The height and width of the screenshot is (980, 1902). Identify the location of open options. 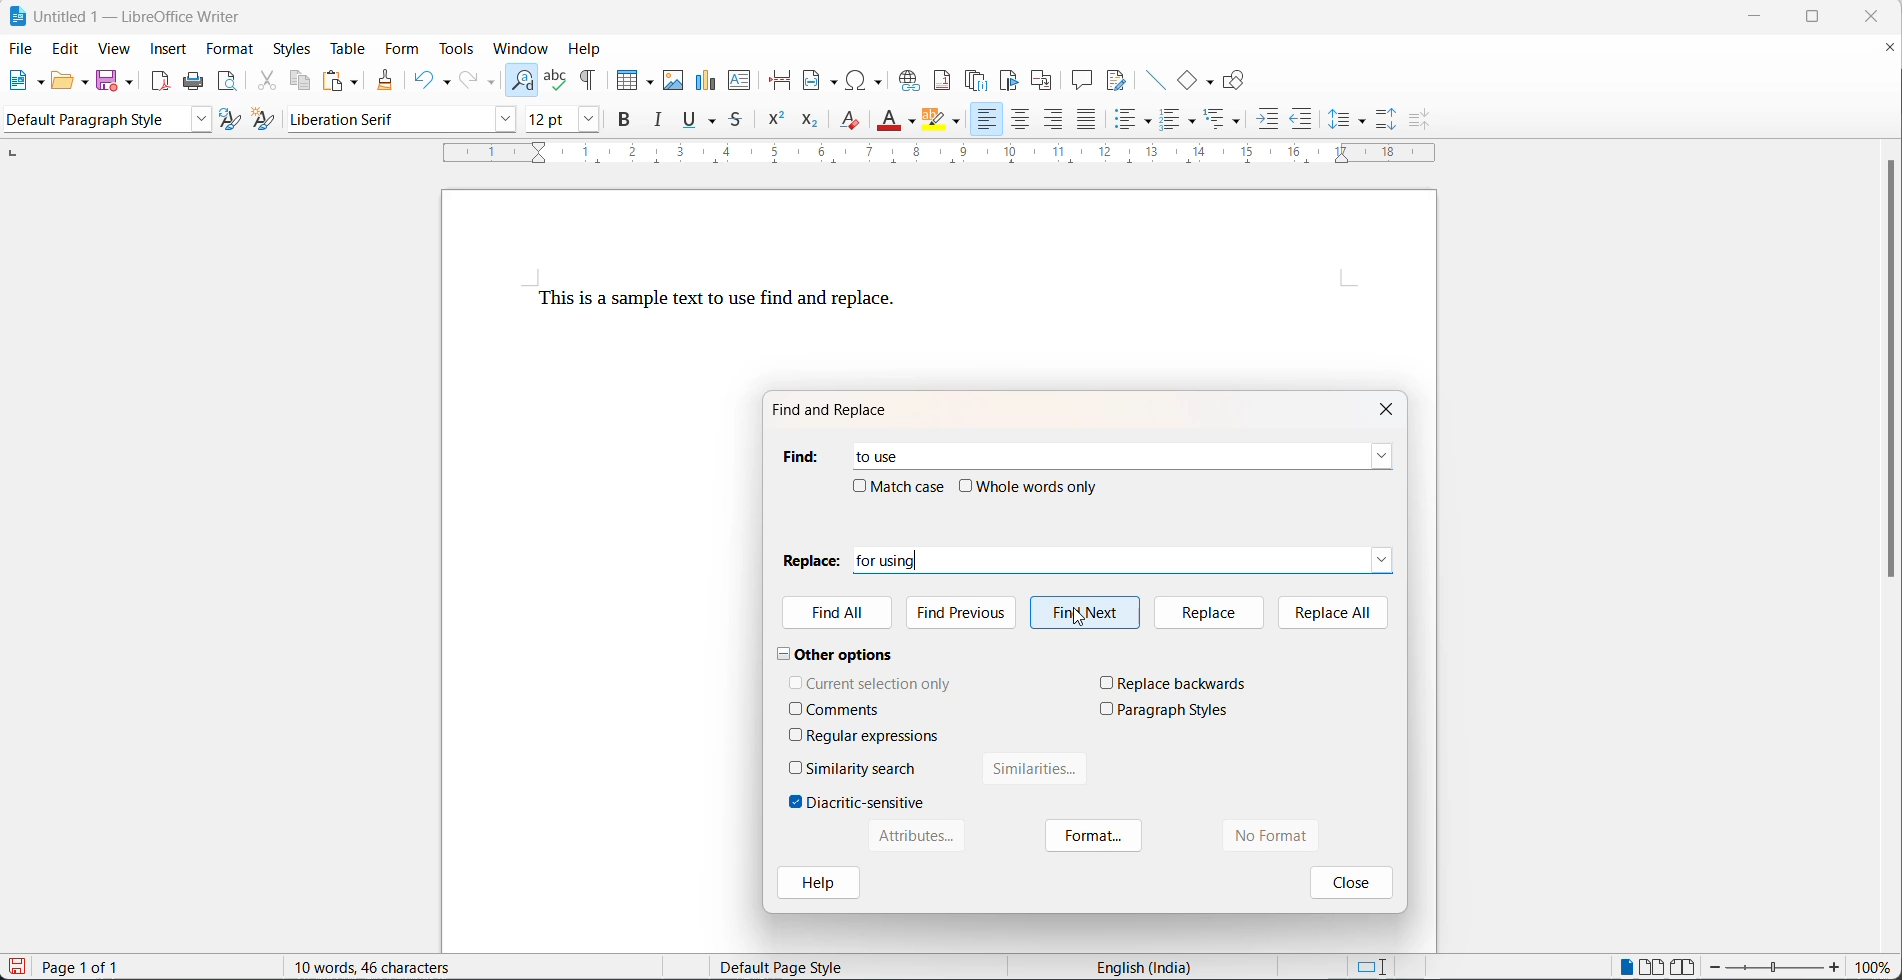
(86, 80).